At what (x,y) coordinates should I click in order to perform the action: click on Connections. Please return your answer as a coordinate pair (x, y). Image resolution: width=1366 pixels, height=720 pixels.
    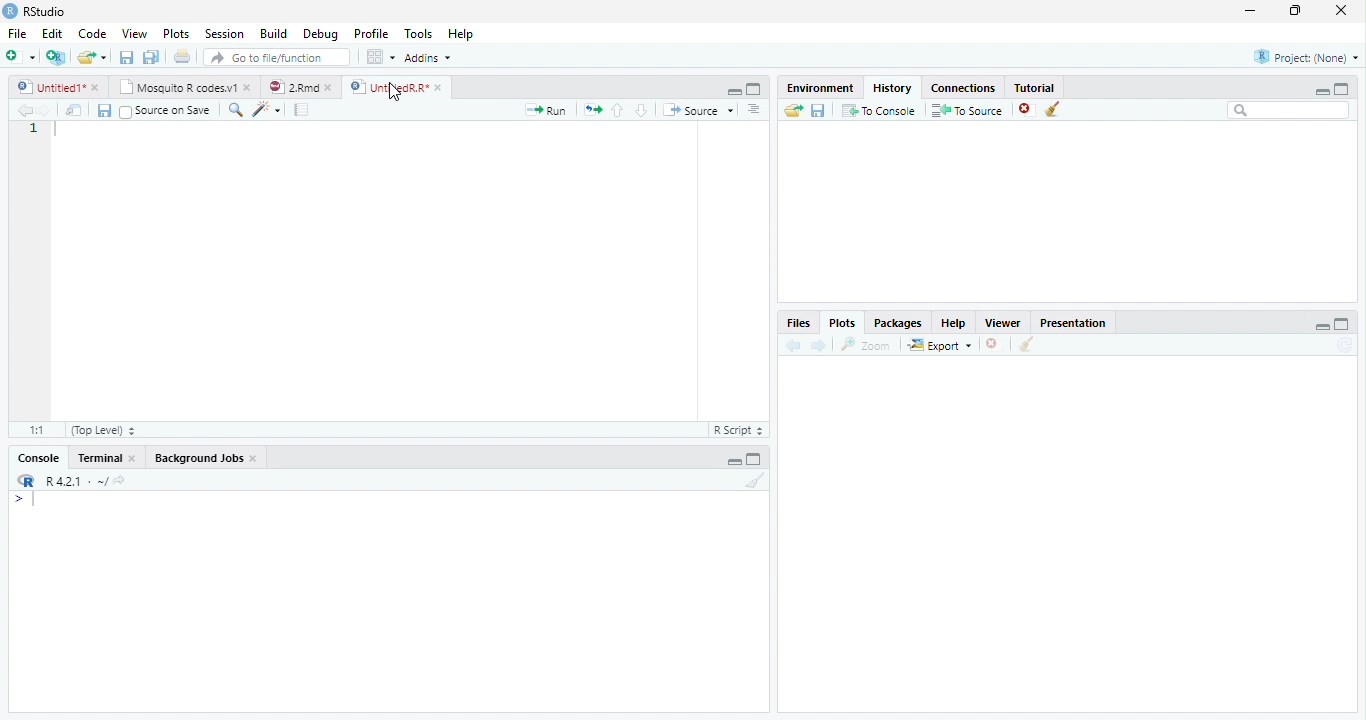
    Looking at the image, I should click on (963, 87).